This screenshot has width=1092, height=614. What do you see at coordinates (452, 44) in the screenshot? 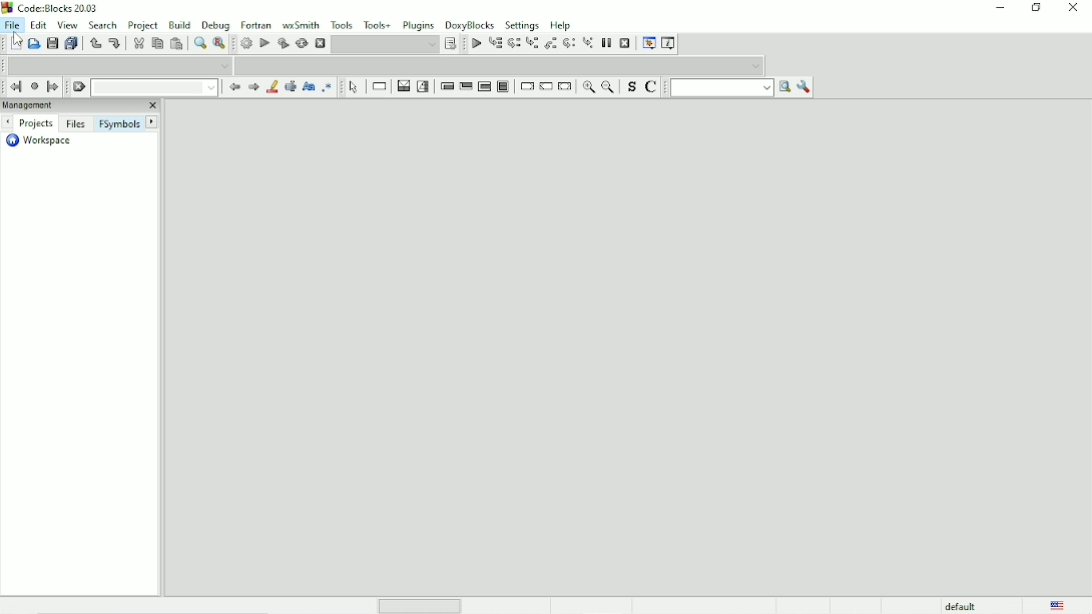
I see `Show the select target dialog` at bounding box center [452, 44].